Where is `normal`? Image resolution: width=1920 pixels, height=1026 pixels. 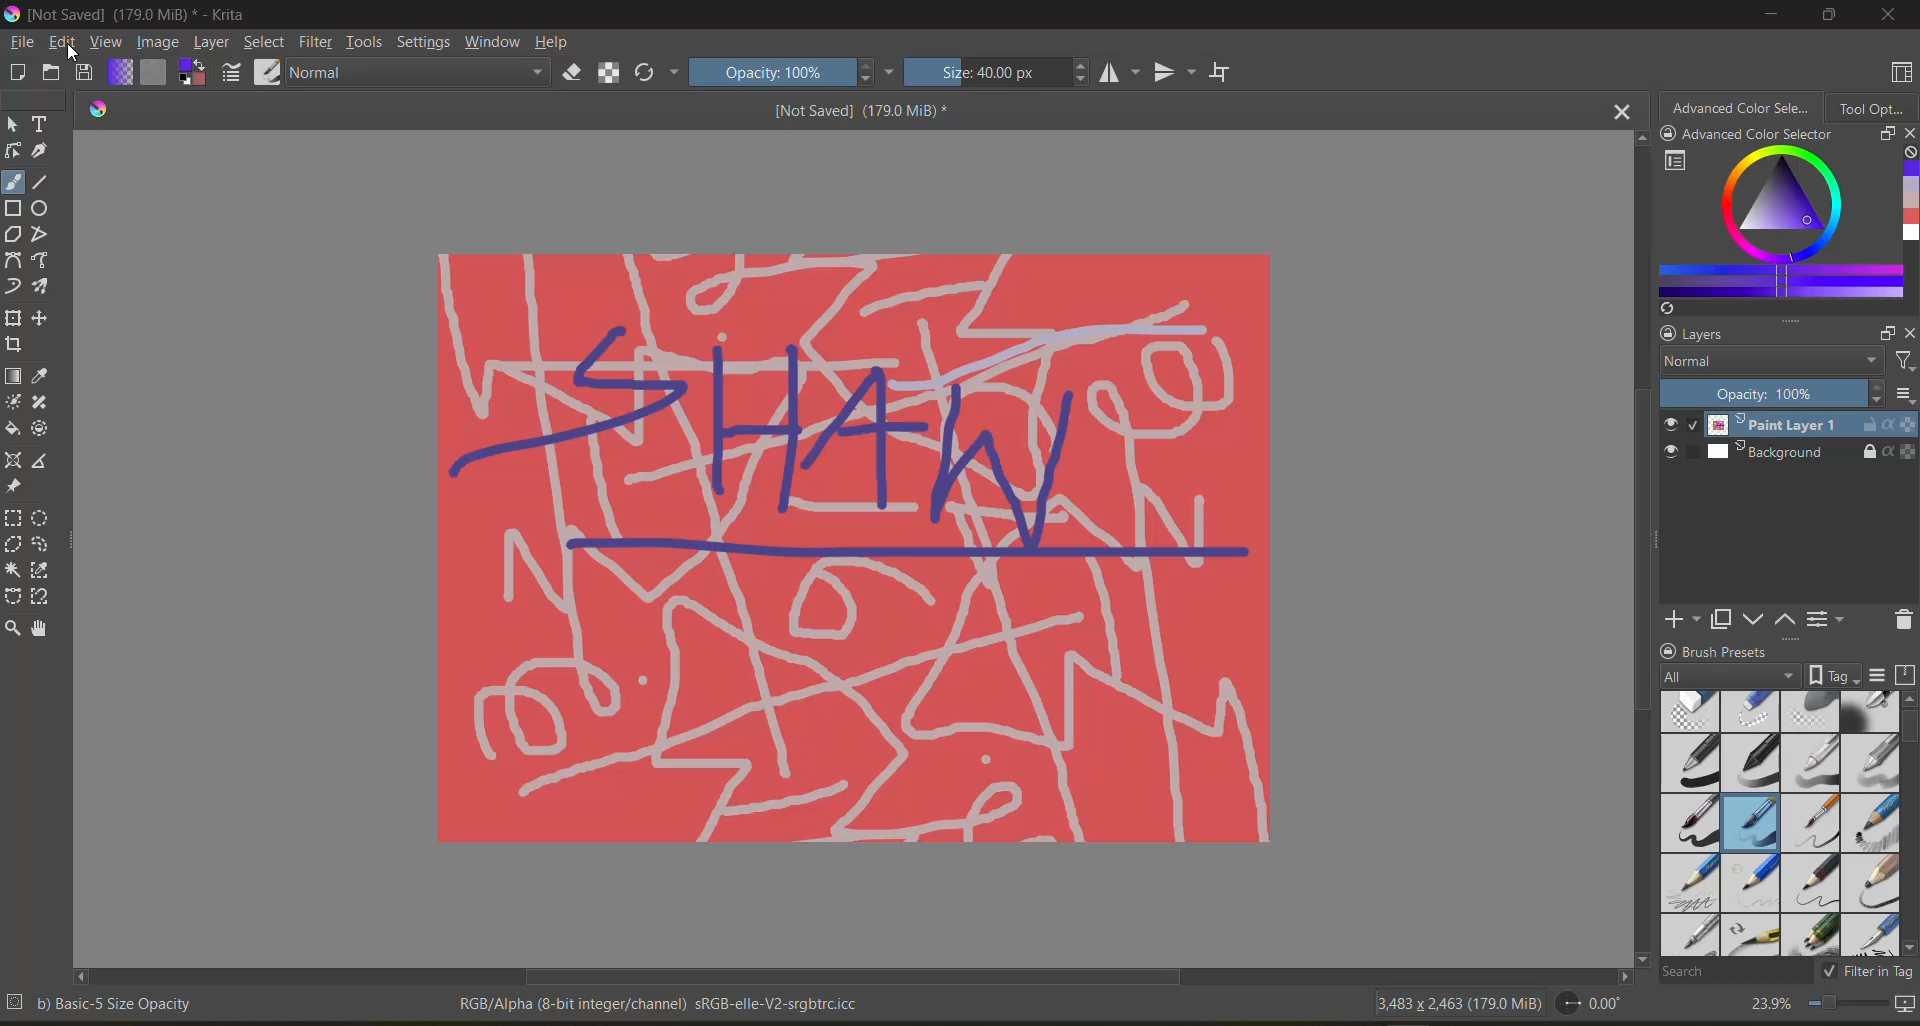
normal is located at coordinates (1767, 363).